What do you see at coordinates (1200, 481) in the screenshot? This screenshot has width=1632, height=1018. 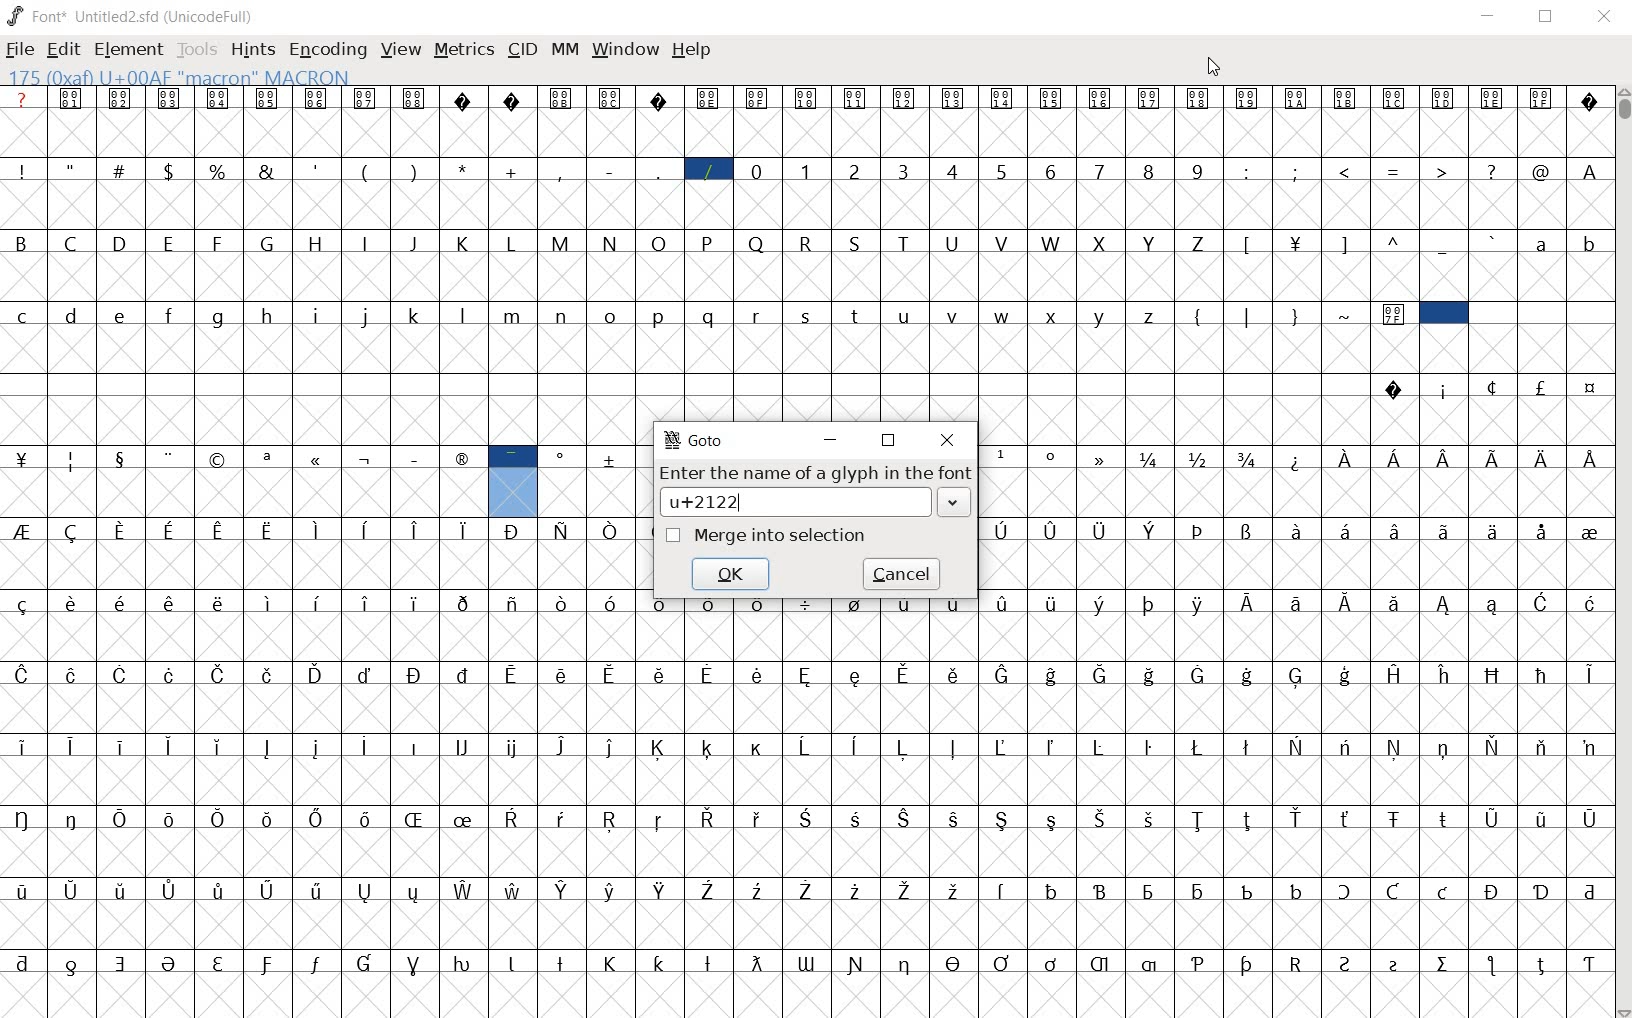 I see `mathematical fractions` at bounding box center [1200, 481].